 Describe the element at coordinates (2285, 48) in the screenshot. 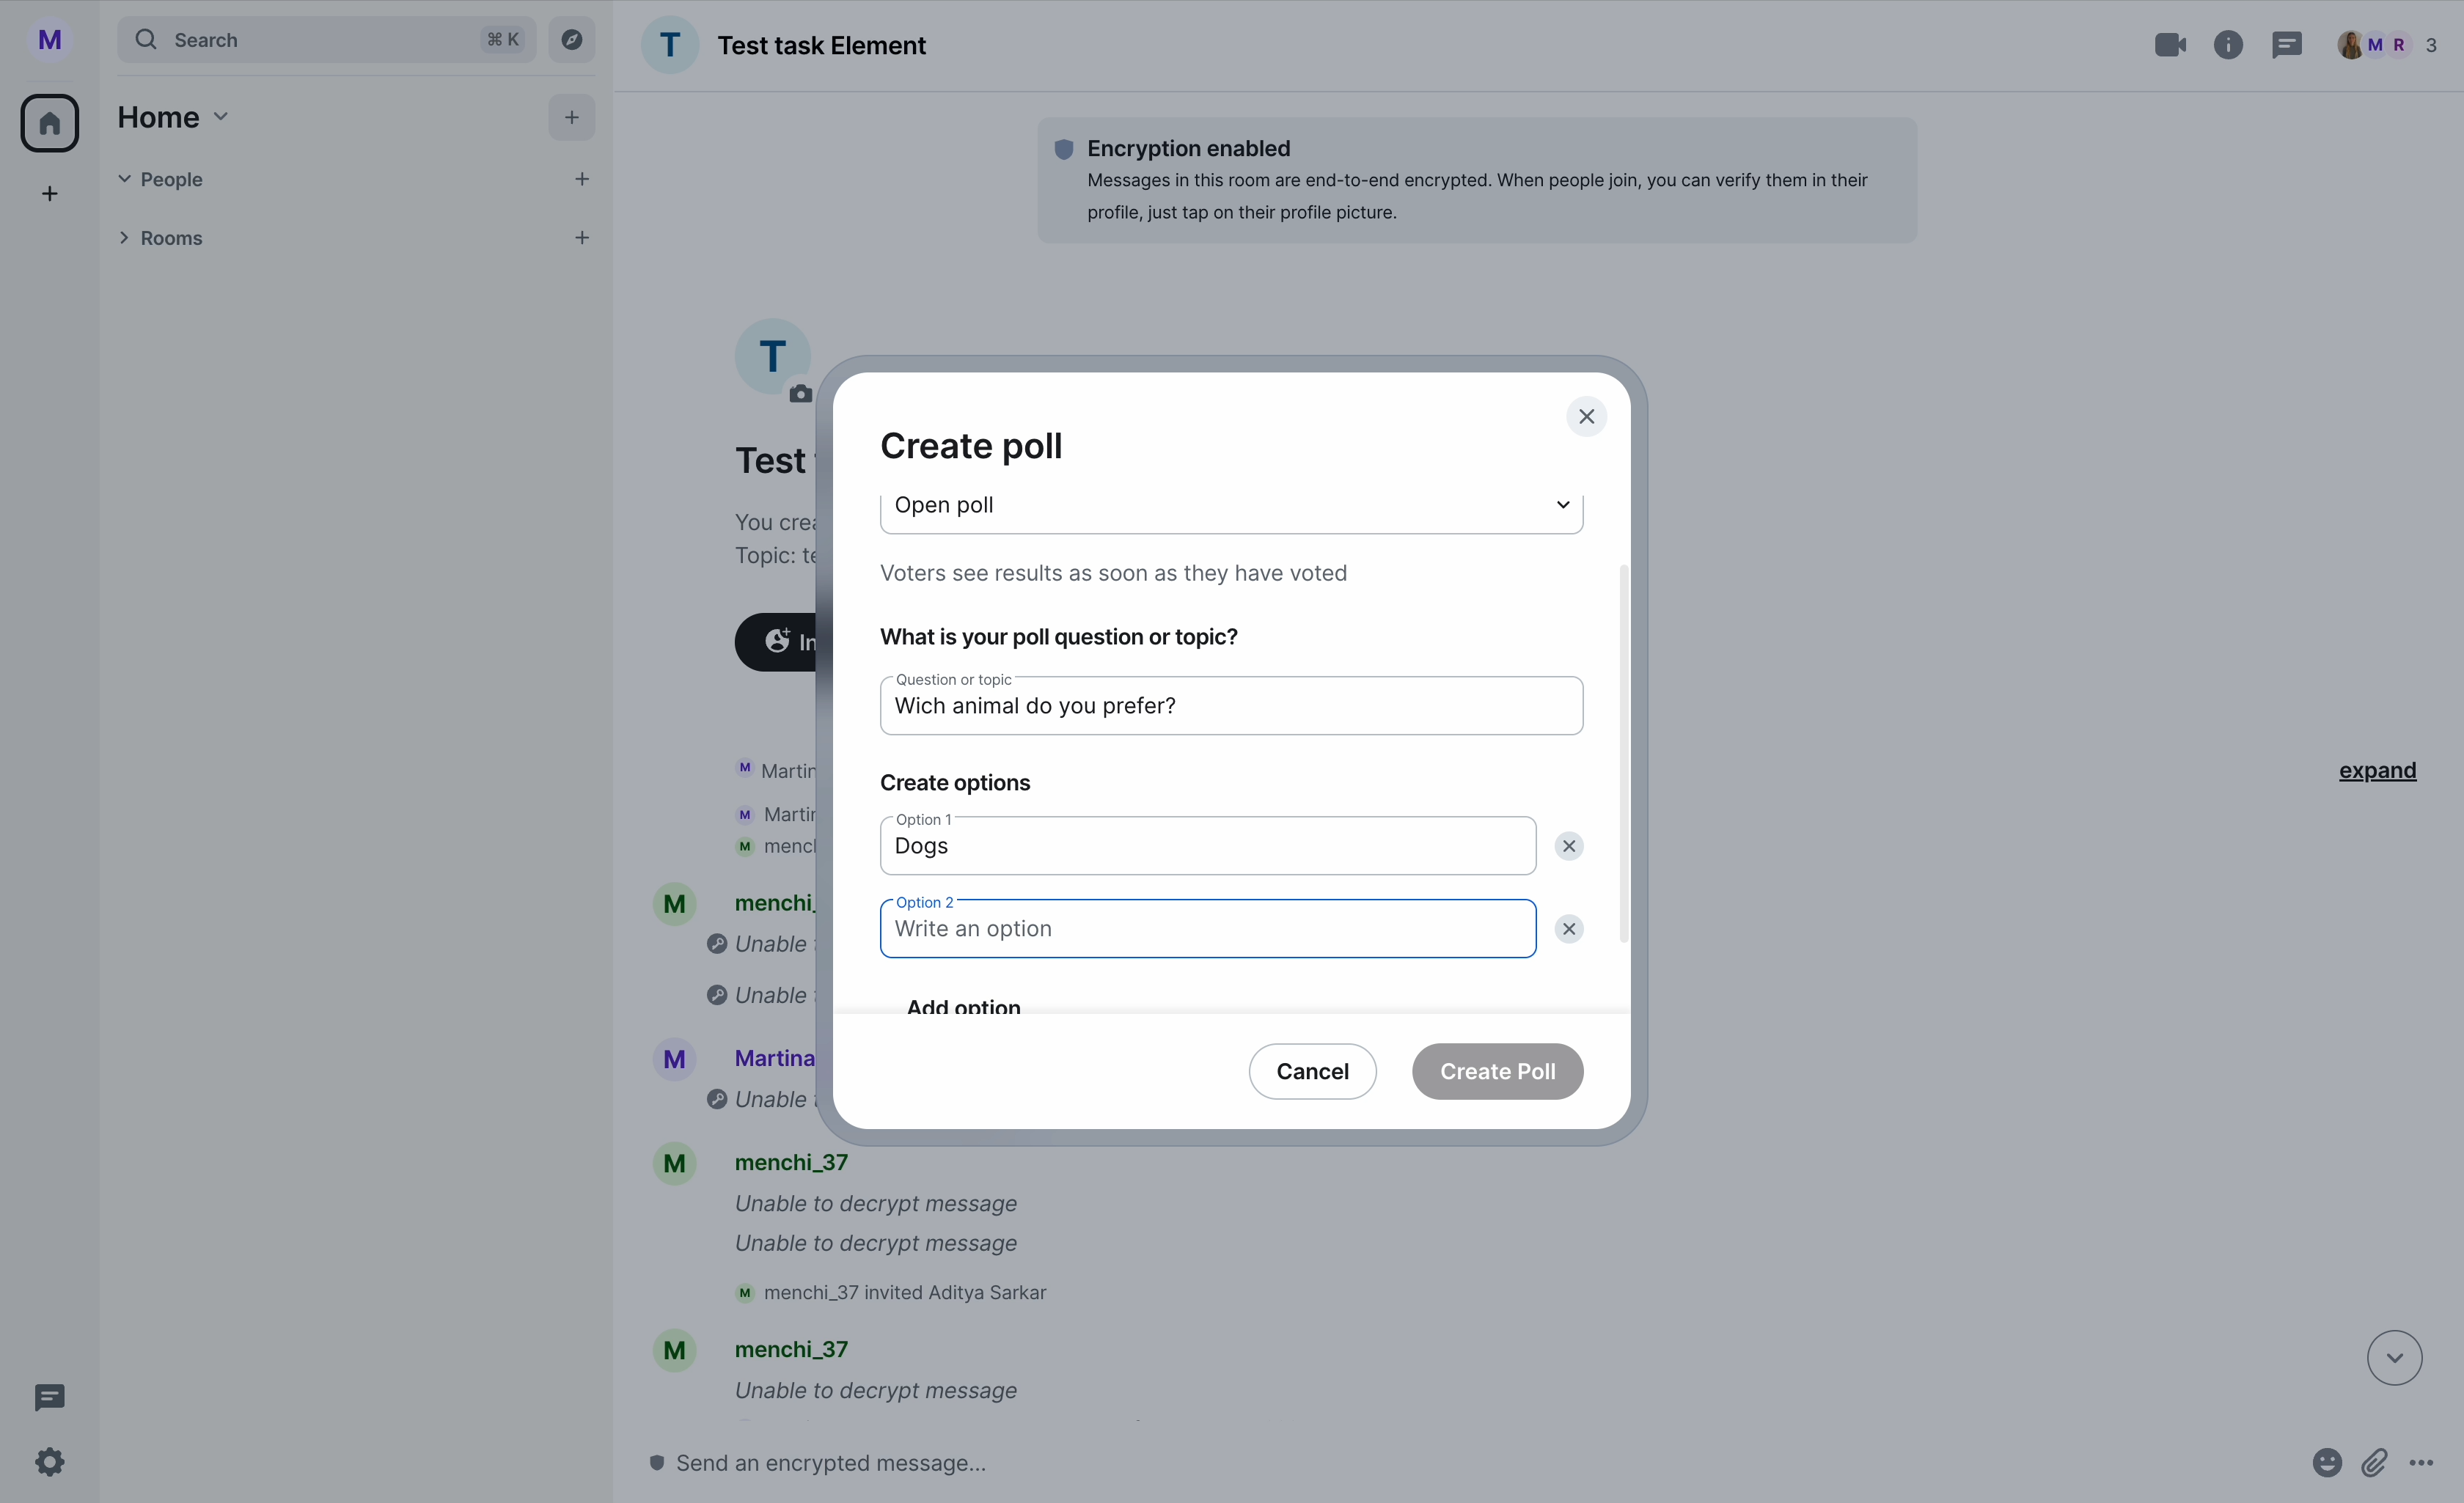

I see `threads` at that location.